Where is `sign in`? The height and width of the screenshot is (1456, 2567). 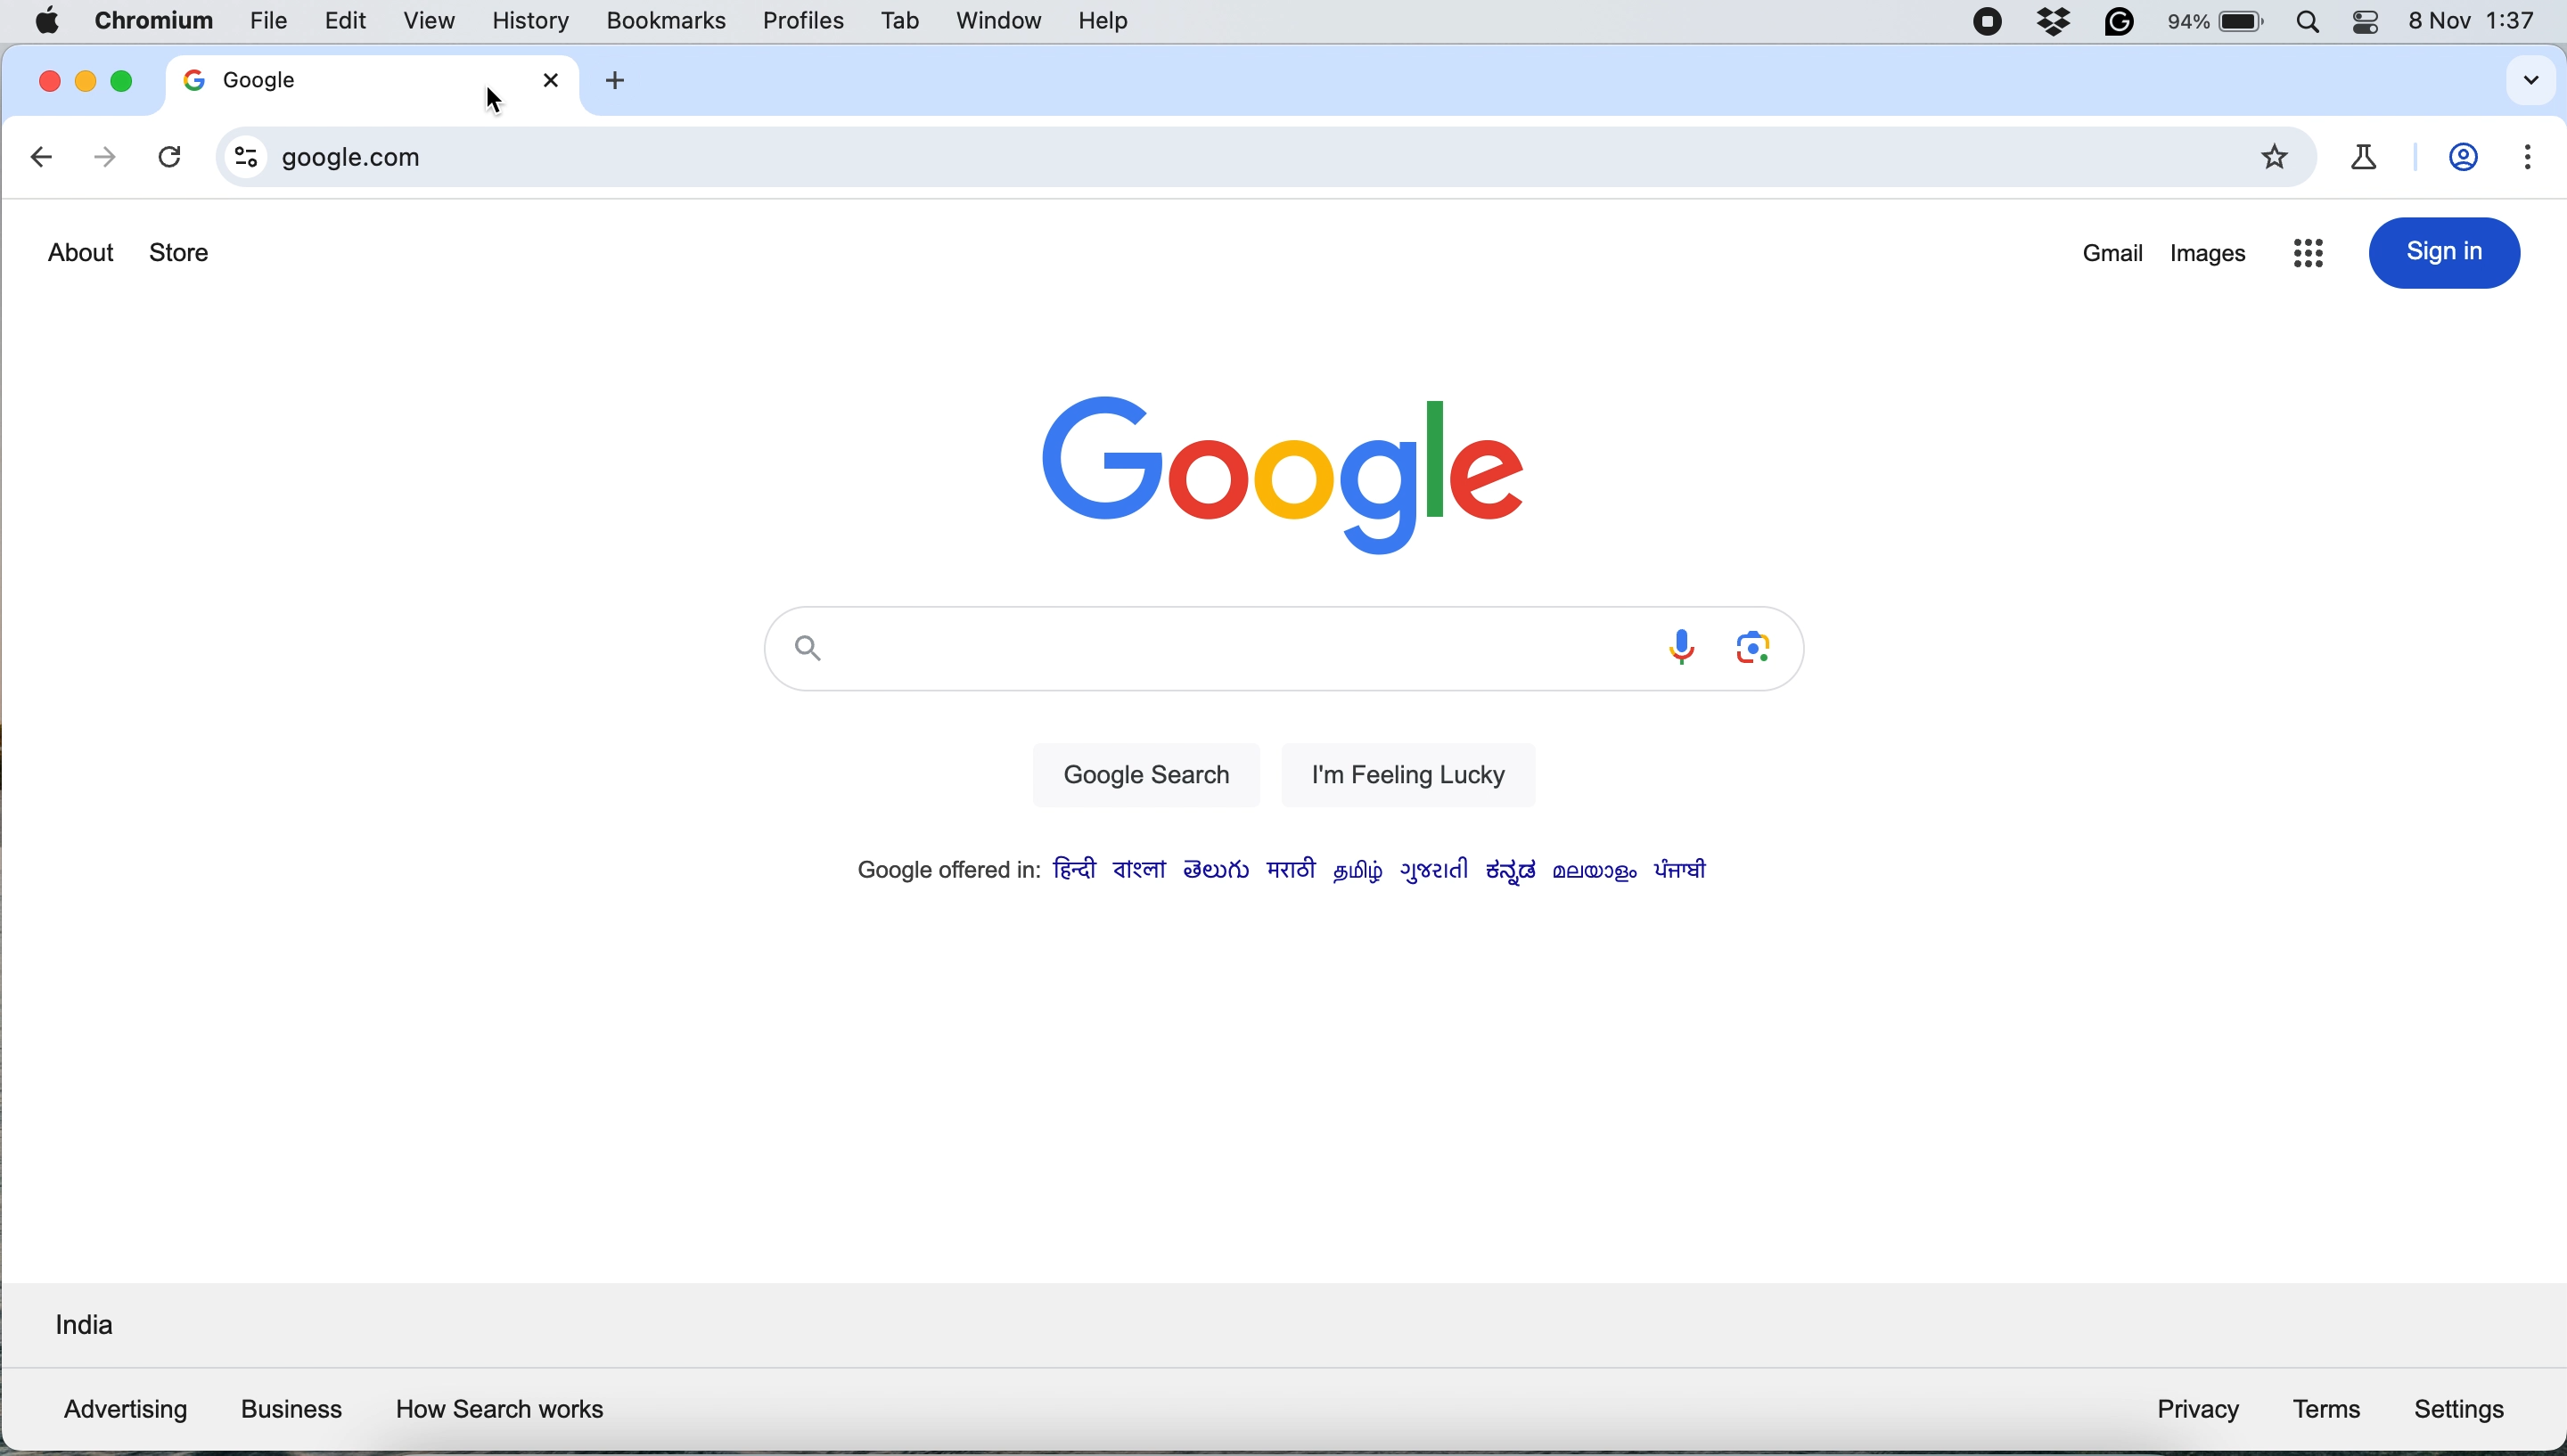 sign in is located at coordinates (2445, 253).